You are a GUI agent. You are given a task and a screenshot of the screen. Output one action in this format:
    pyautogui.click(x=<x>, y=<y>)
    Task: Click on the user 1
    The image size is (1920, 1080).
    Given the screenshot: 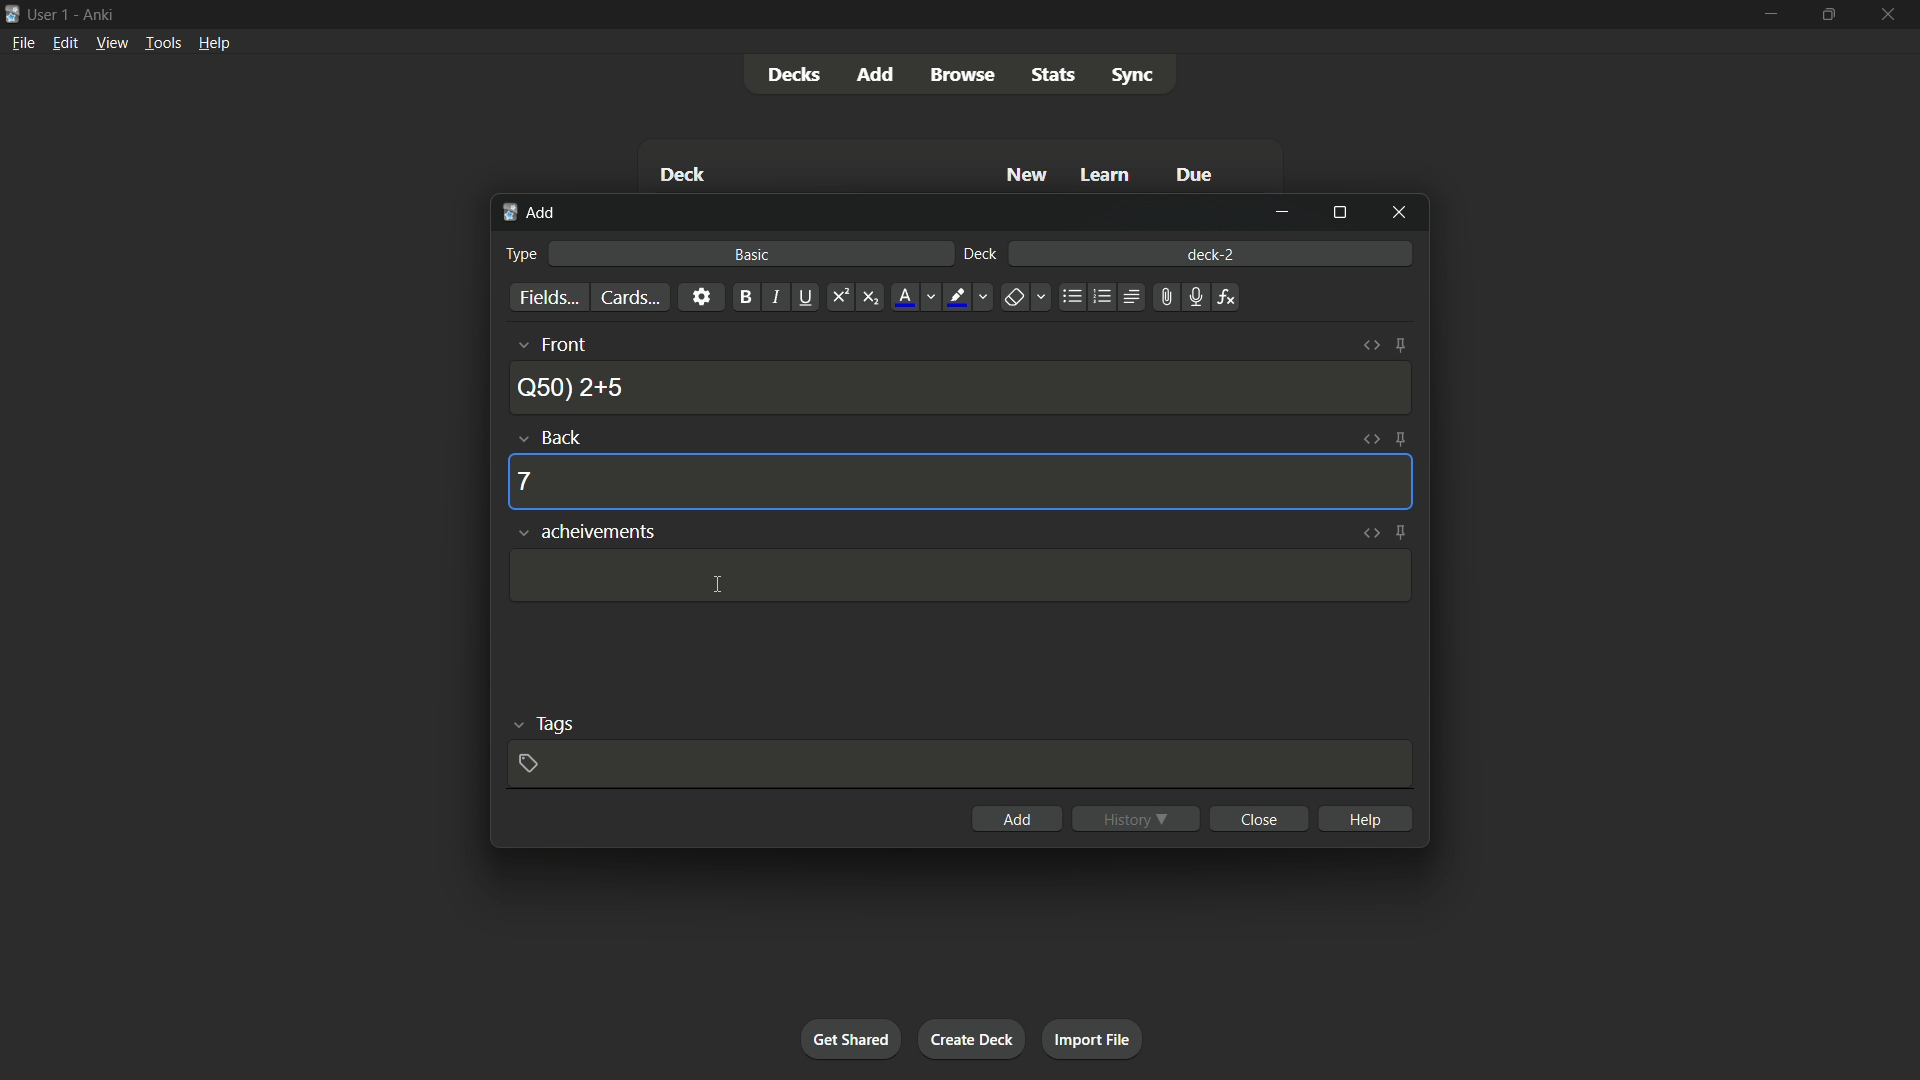 What is the action you would take?
    pyautogui.click(x=50, y=15)
    